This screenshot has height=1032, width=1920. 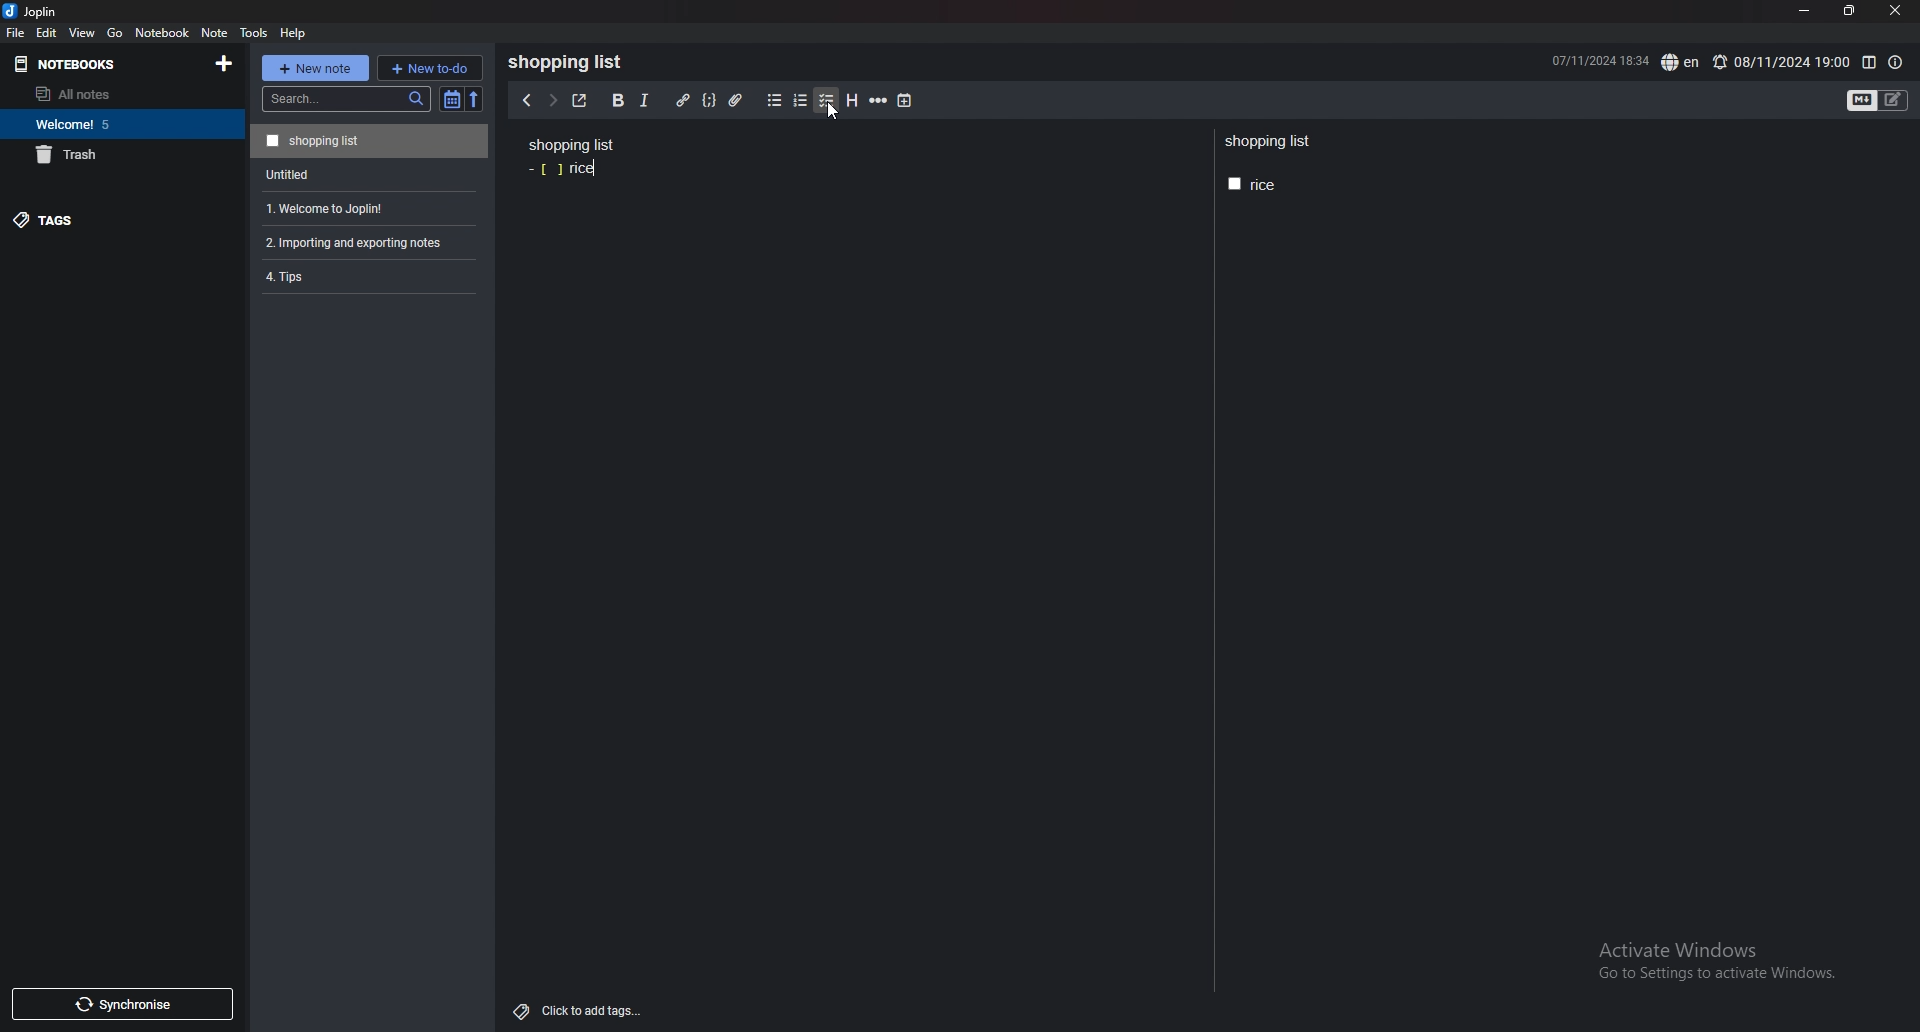 I want to click on 1. Welcome to Joplin!, so click(x=365, y=206).